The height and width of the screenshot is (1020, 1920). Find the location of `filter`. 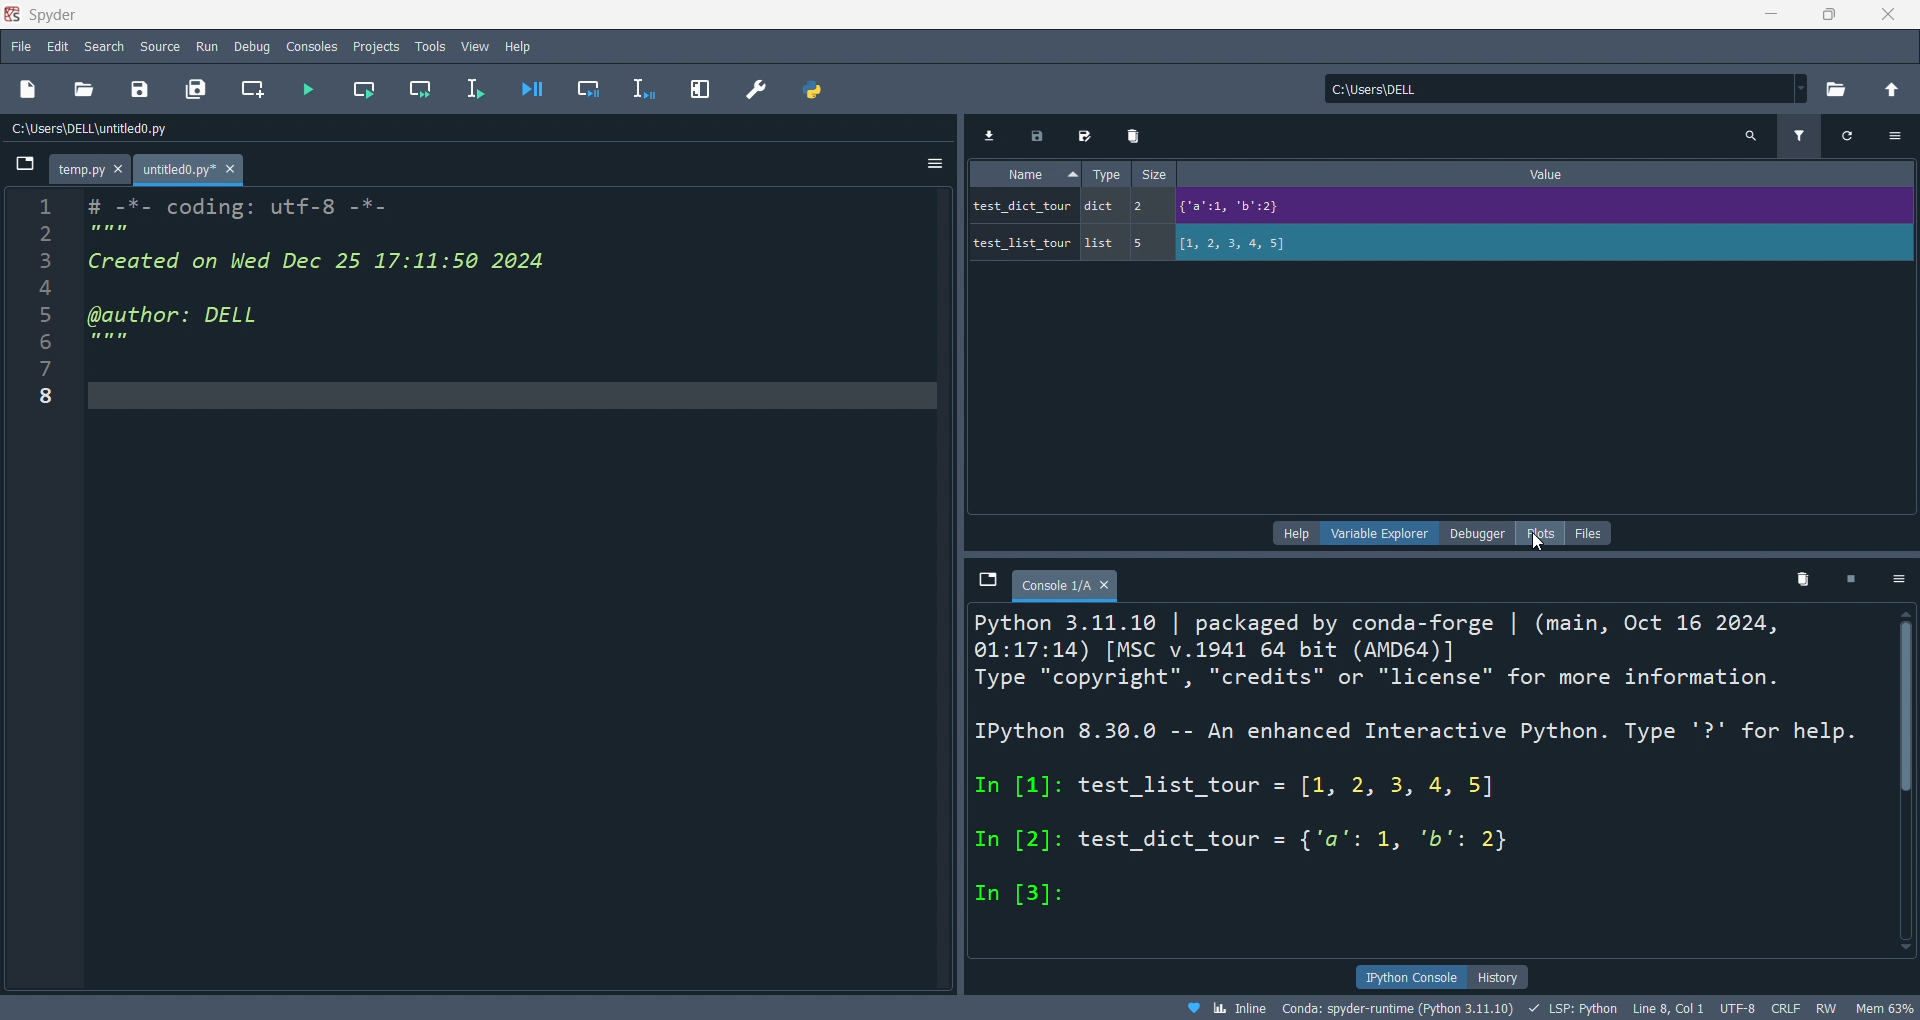

filter is located at coordinates (1796, 135).